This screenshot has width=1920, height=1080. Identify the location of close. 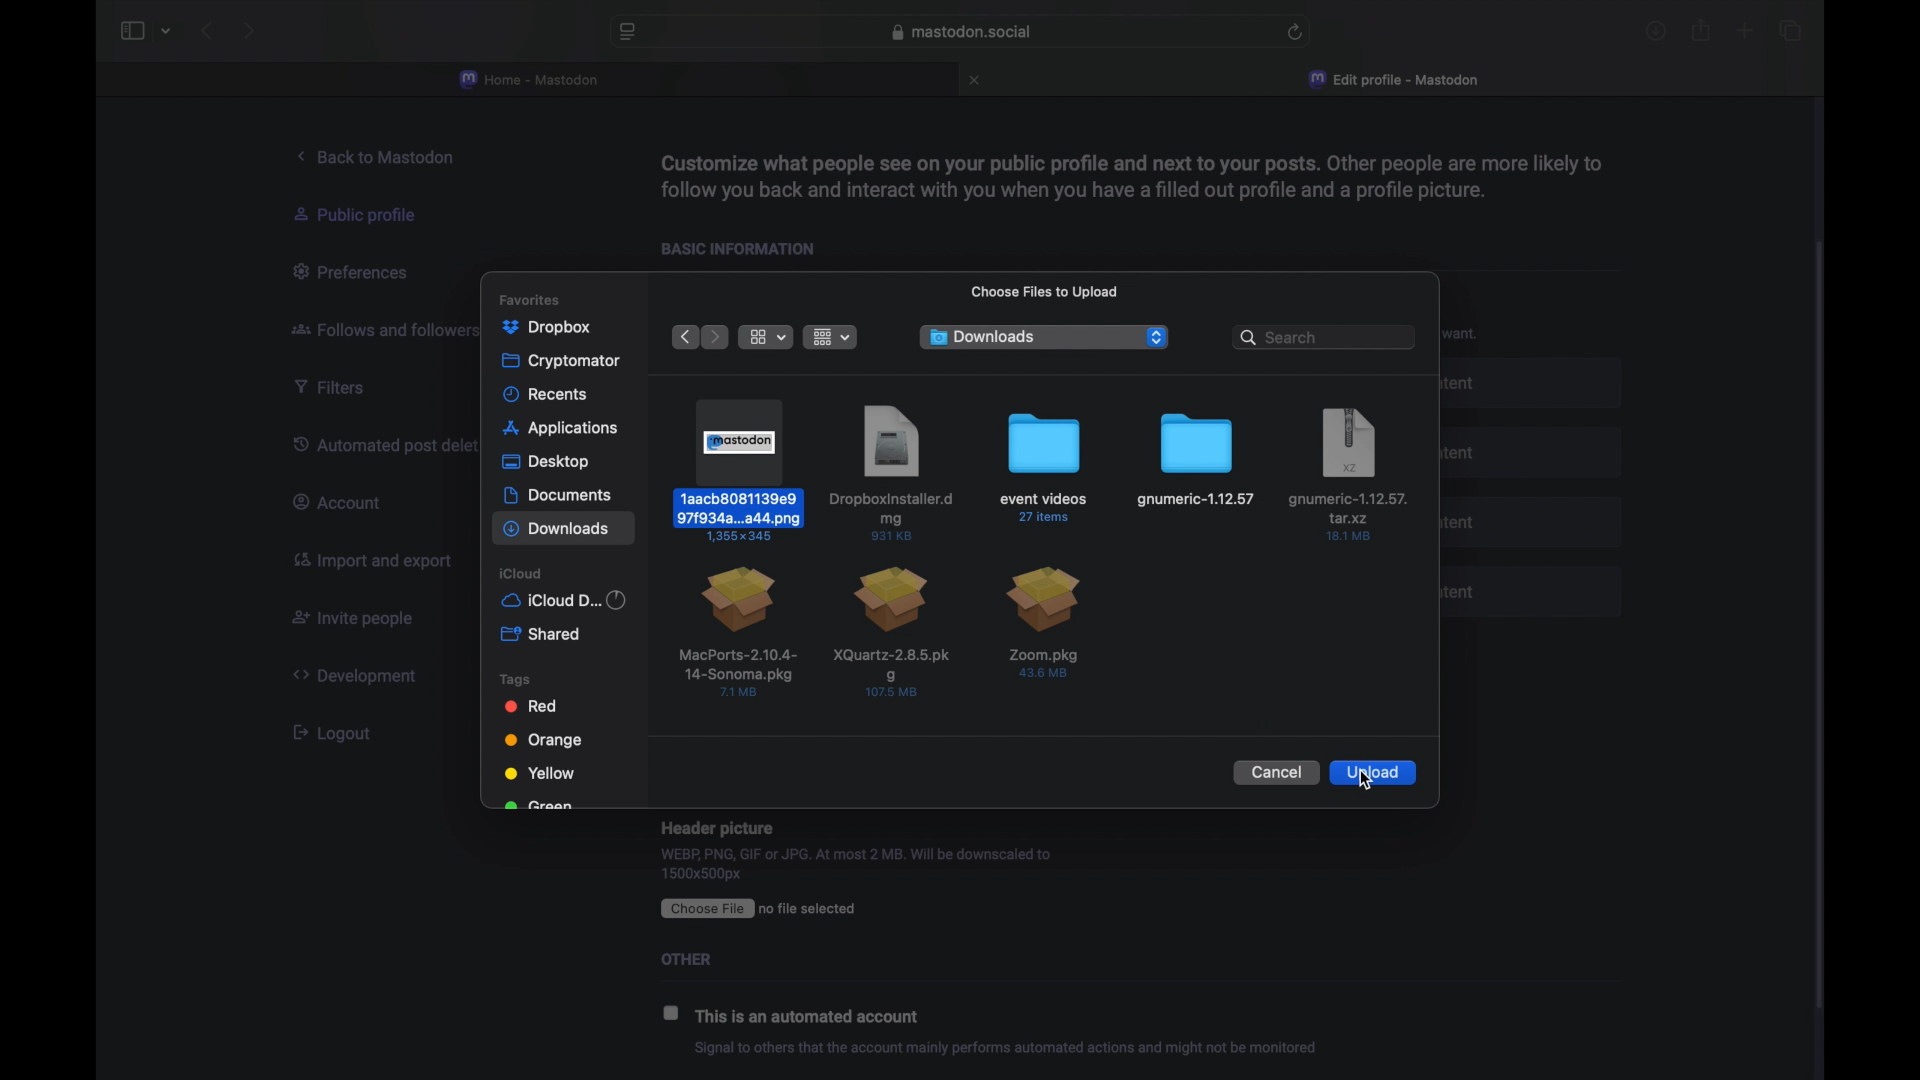
(977, 80).